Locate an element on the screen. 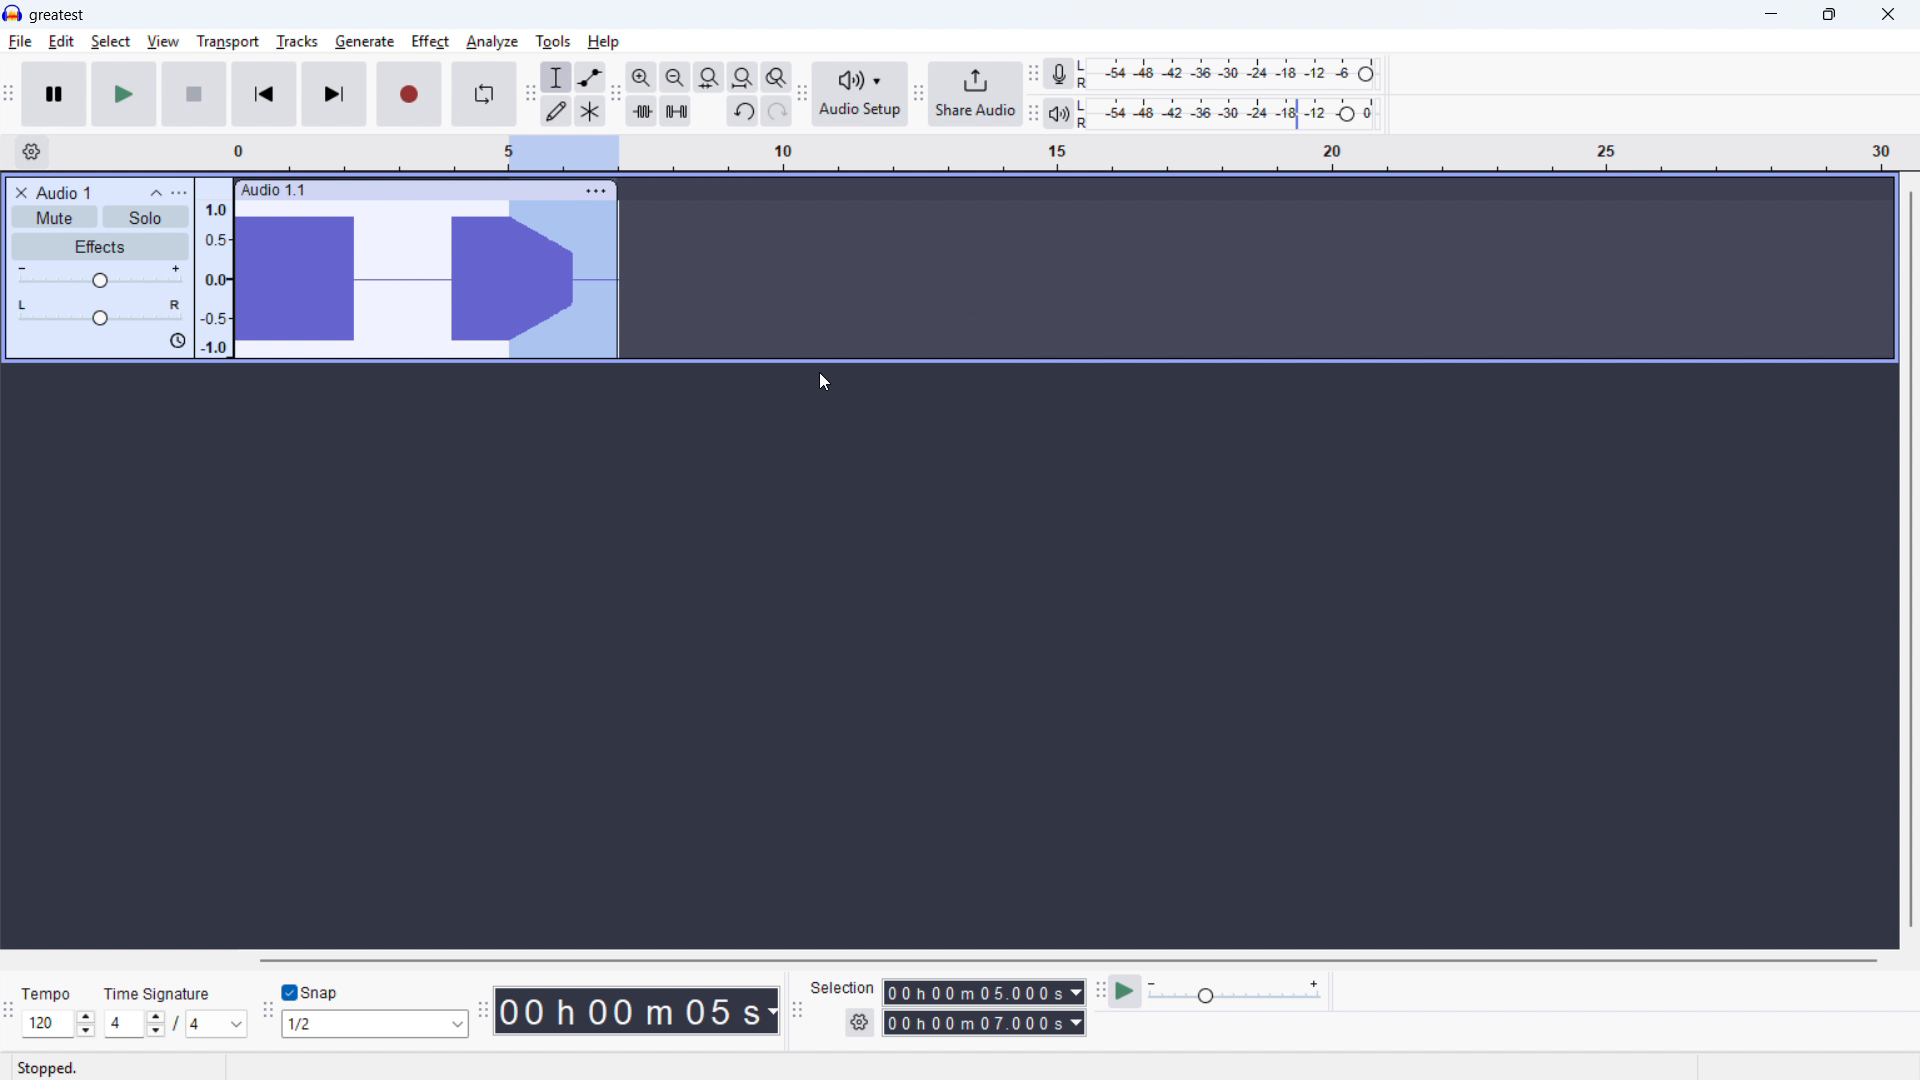 This screenshot has width=1920, height=1080. stop  is located at coordinates (194, 94).